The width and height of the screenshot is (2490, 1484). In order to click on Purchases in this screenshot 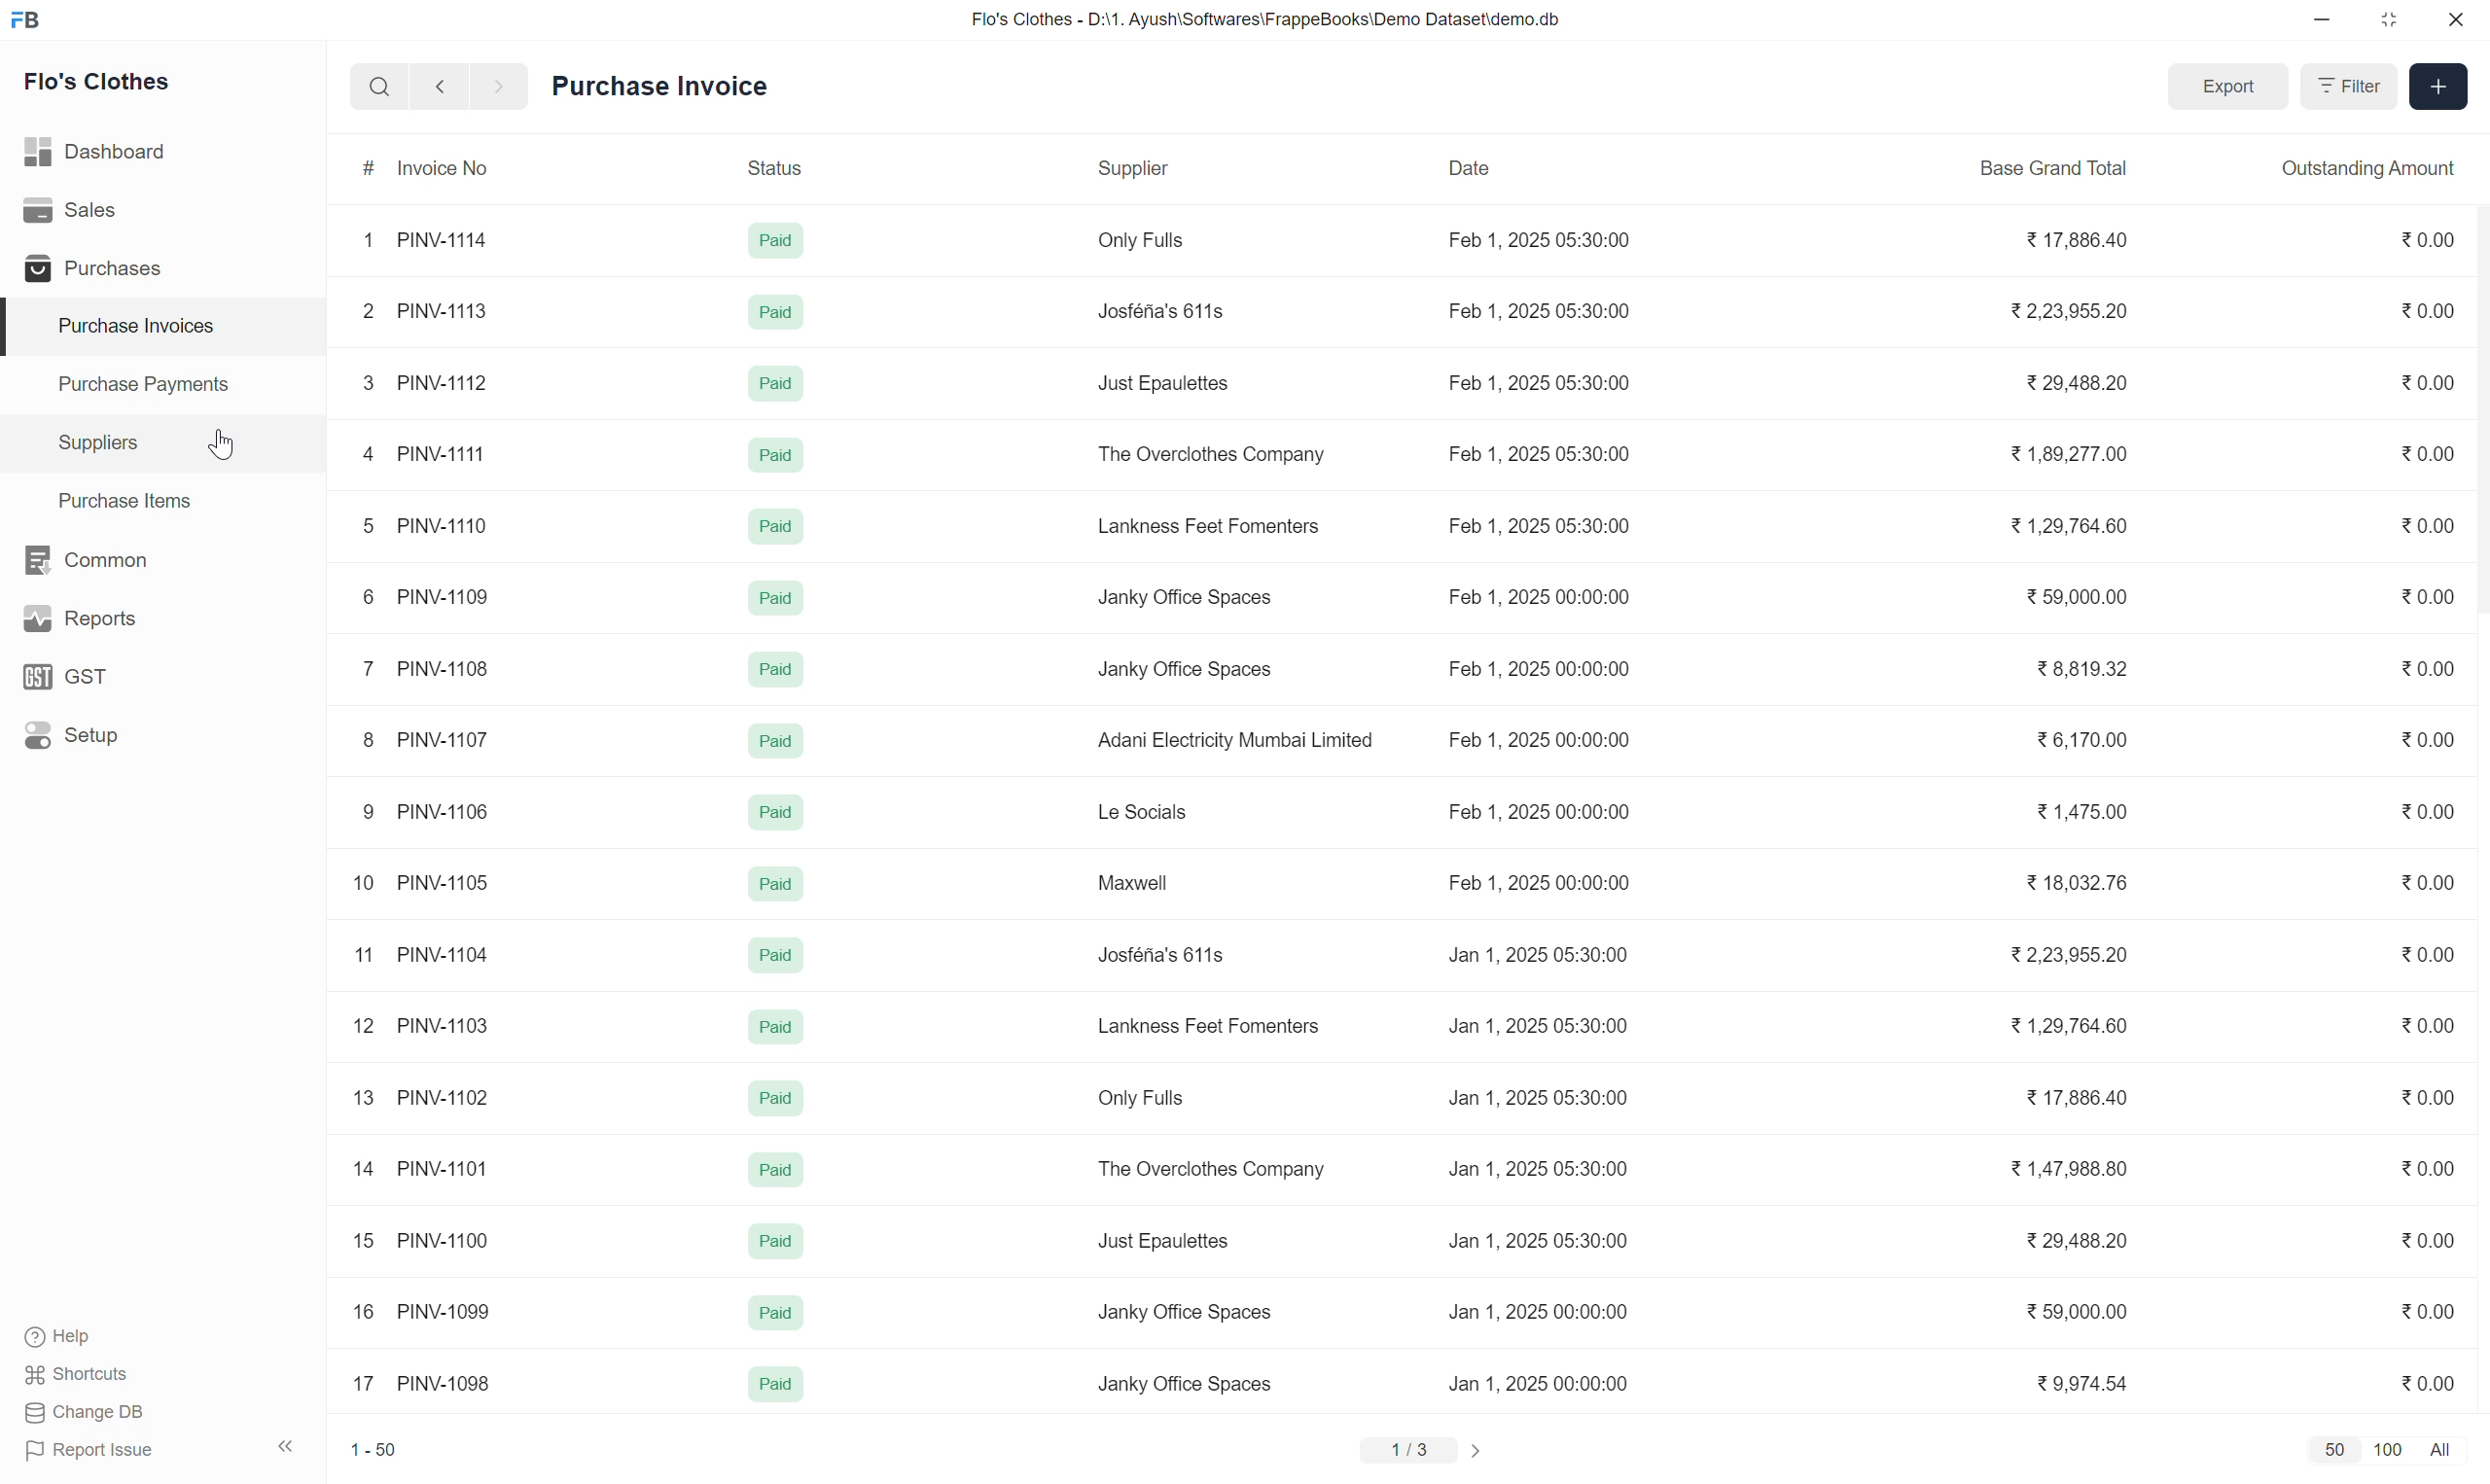, I will do `click(161, 268)`.